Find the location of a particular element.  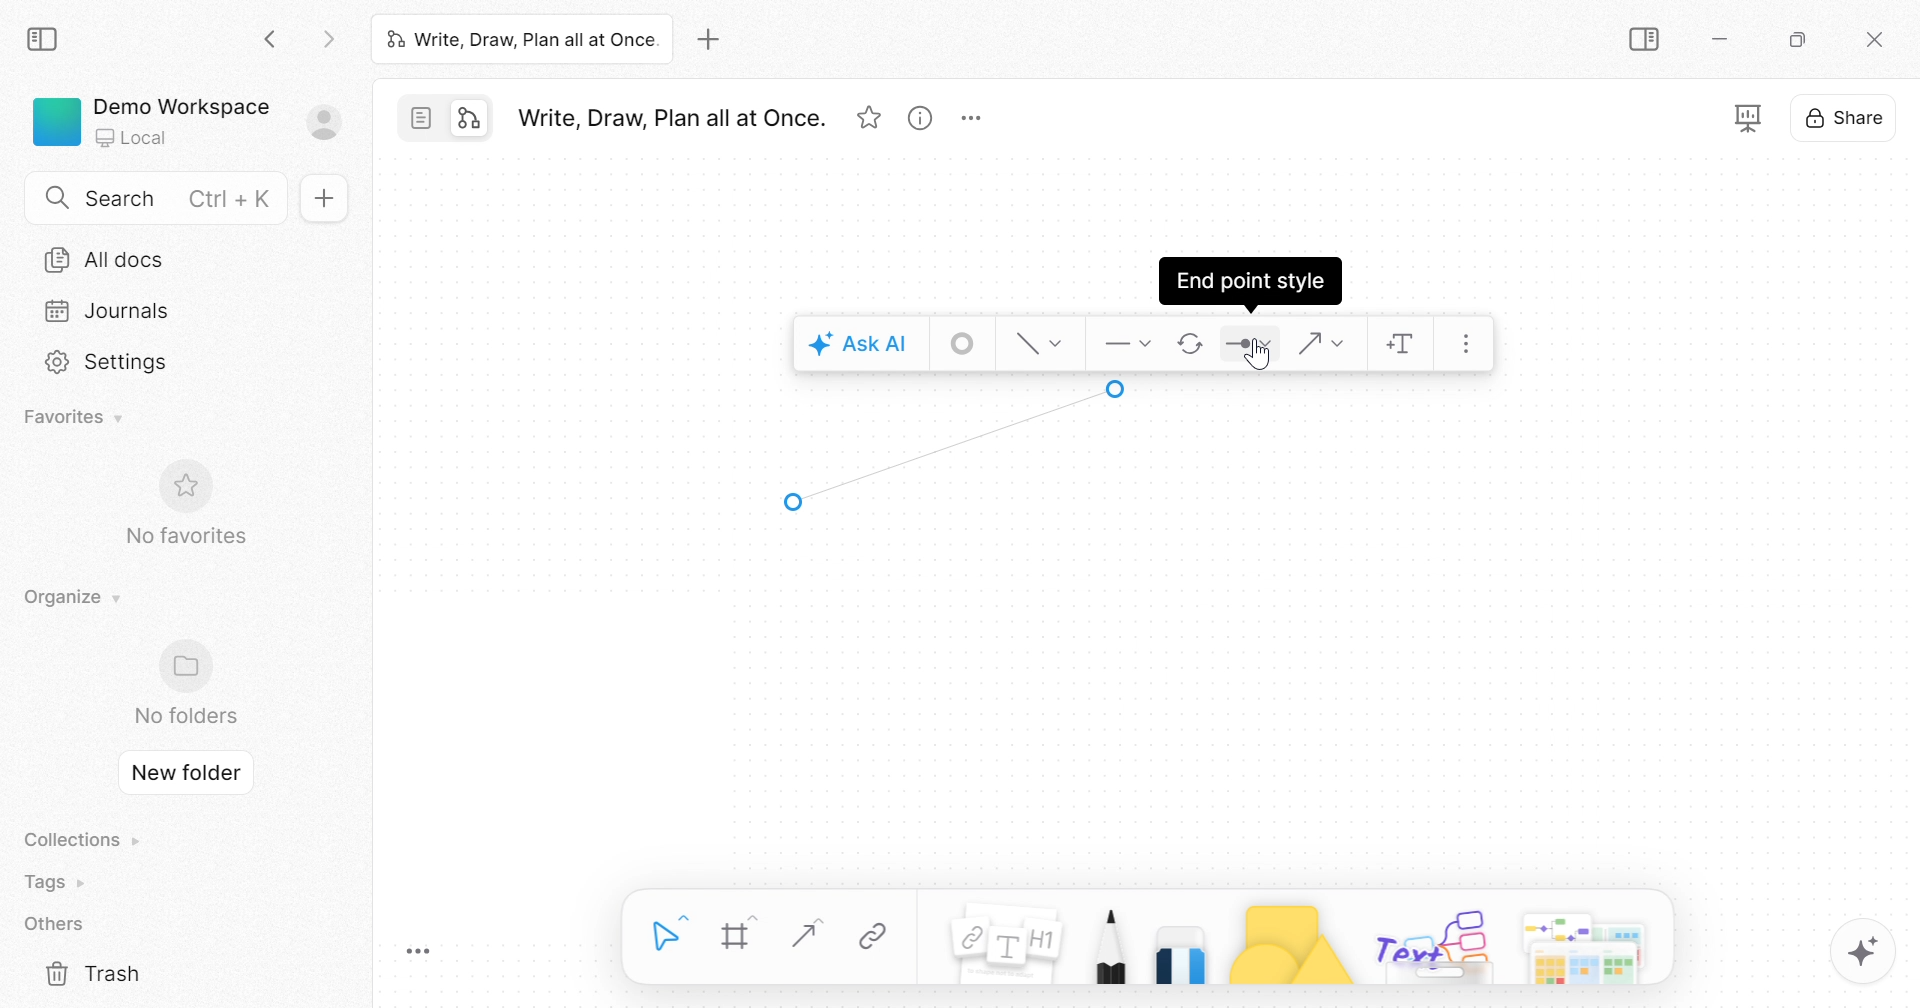

Write, Draw, Plan all at Once. is located at coordinates (521, 38).